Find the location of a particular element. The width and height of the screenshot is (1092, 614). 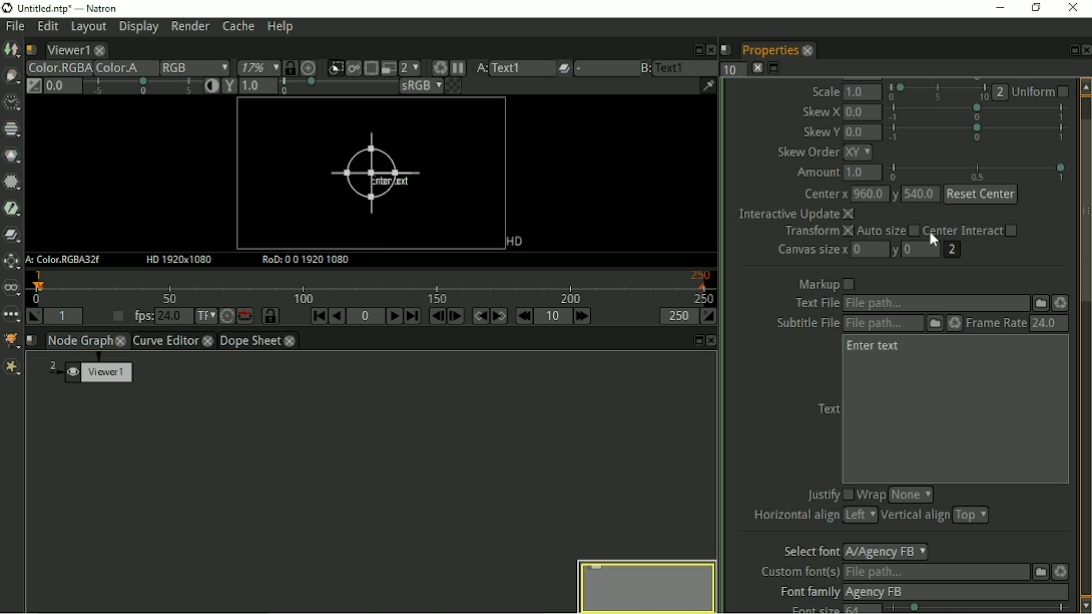

Amount is located at coordinates (815, 175).